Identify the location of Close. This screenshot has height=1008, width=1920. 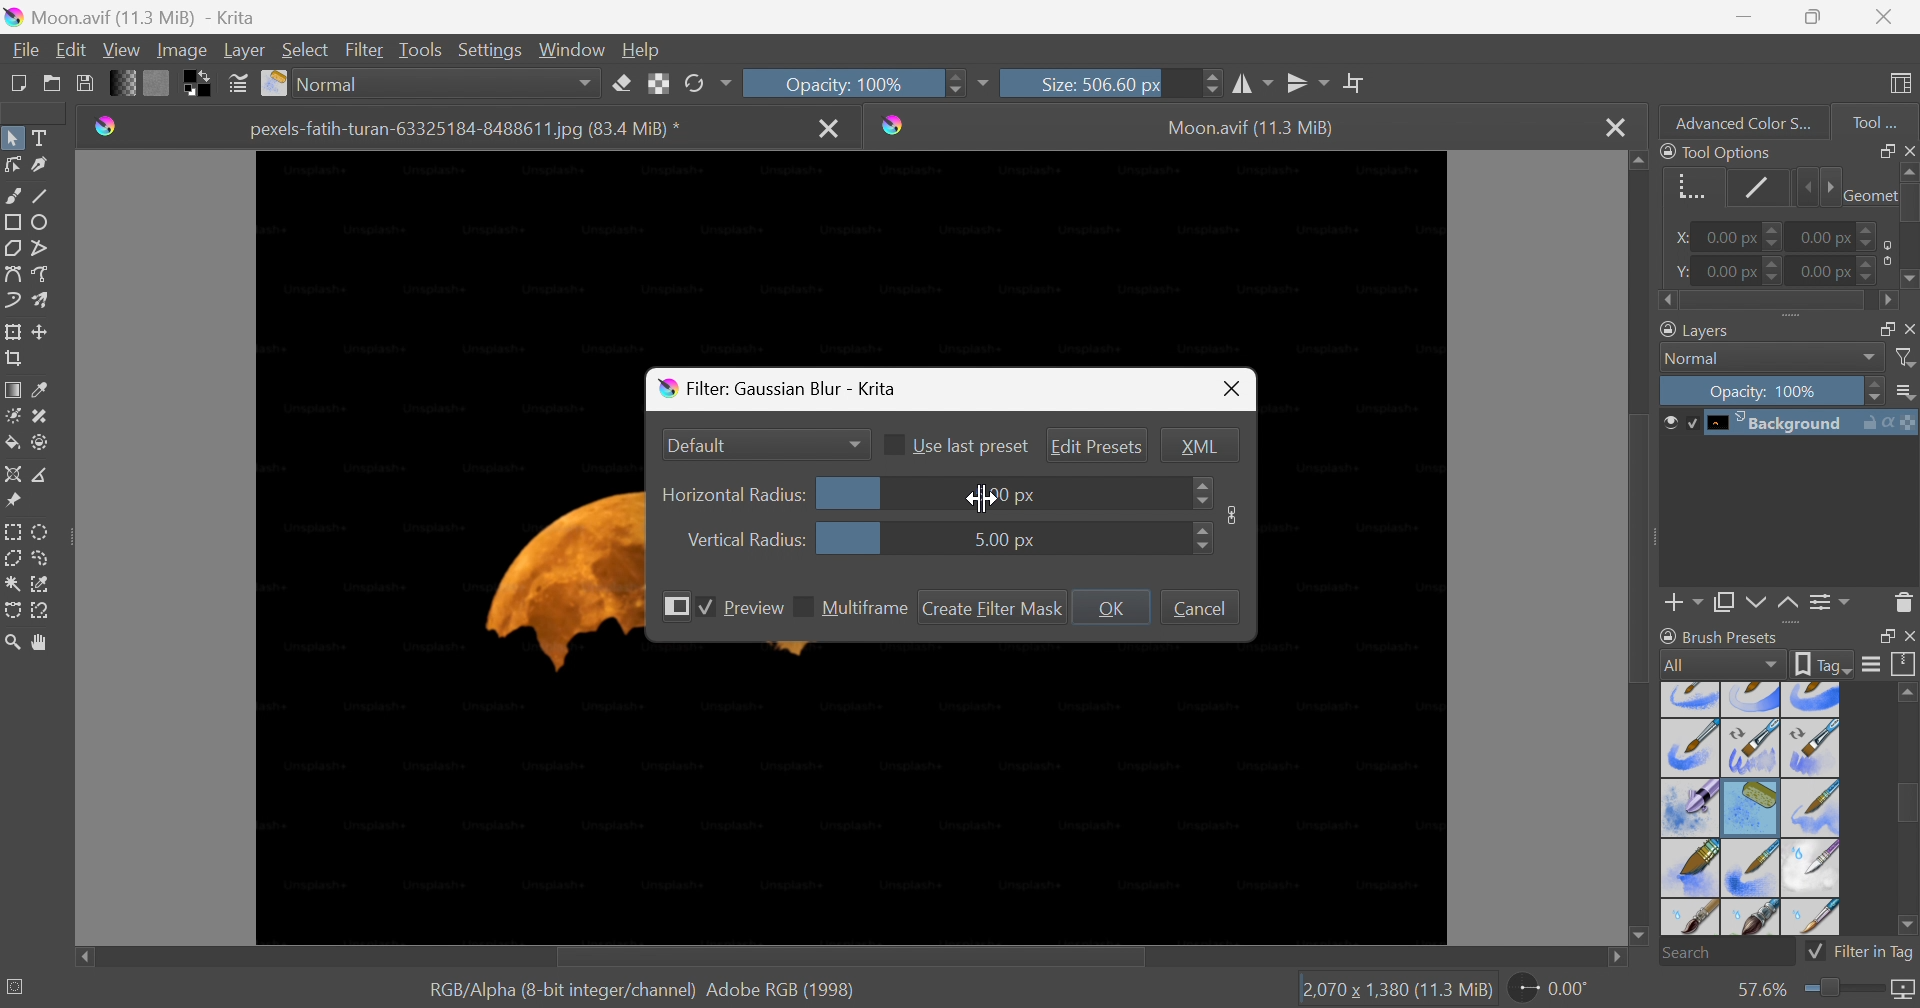
(1908, 636).